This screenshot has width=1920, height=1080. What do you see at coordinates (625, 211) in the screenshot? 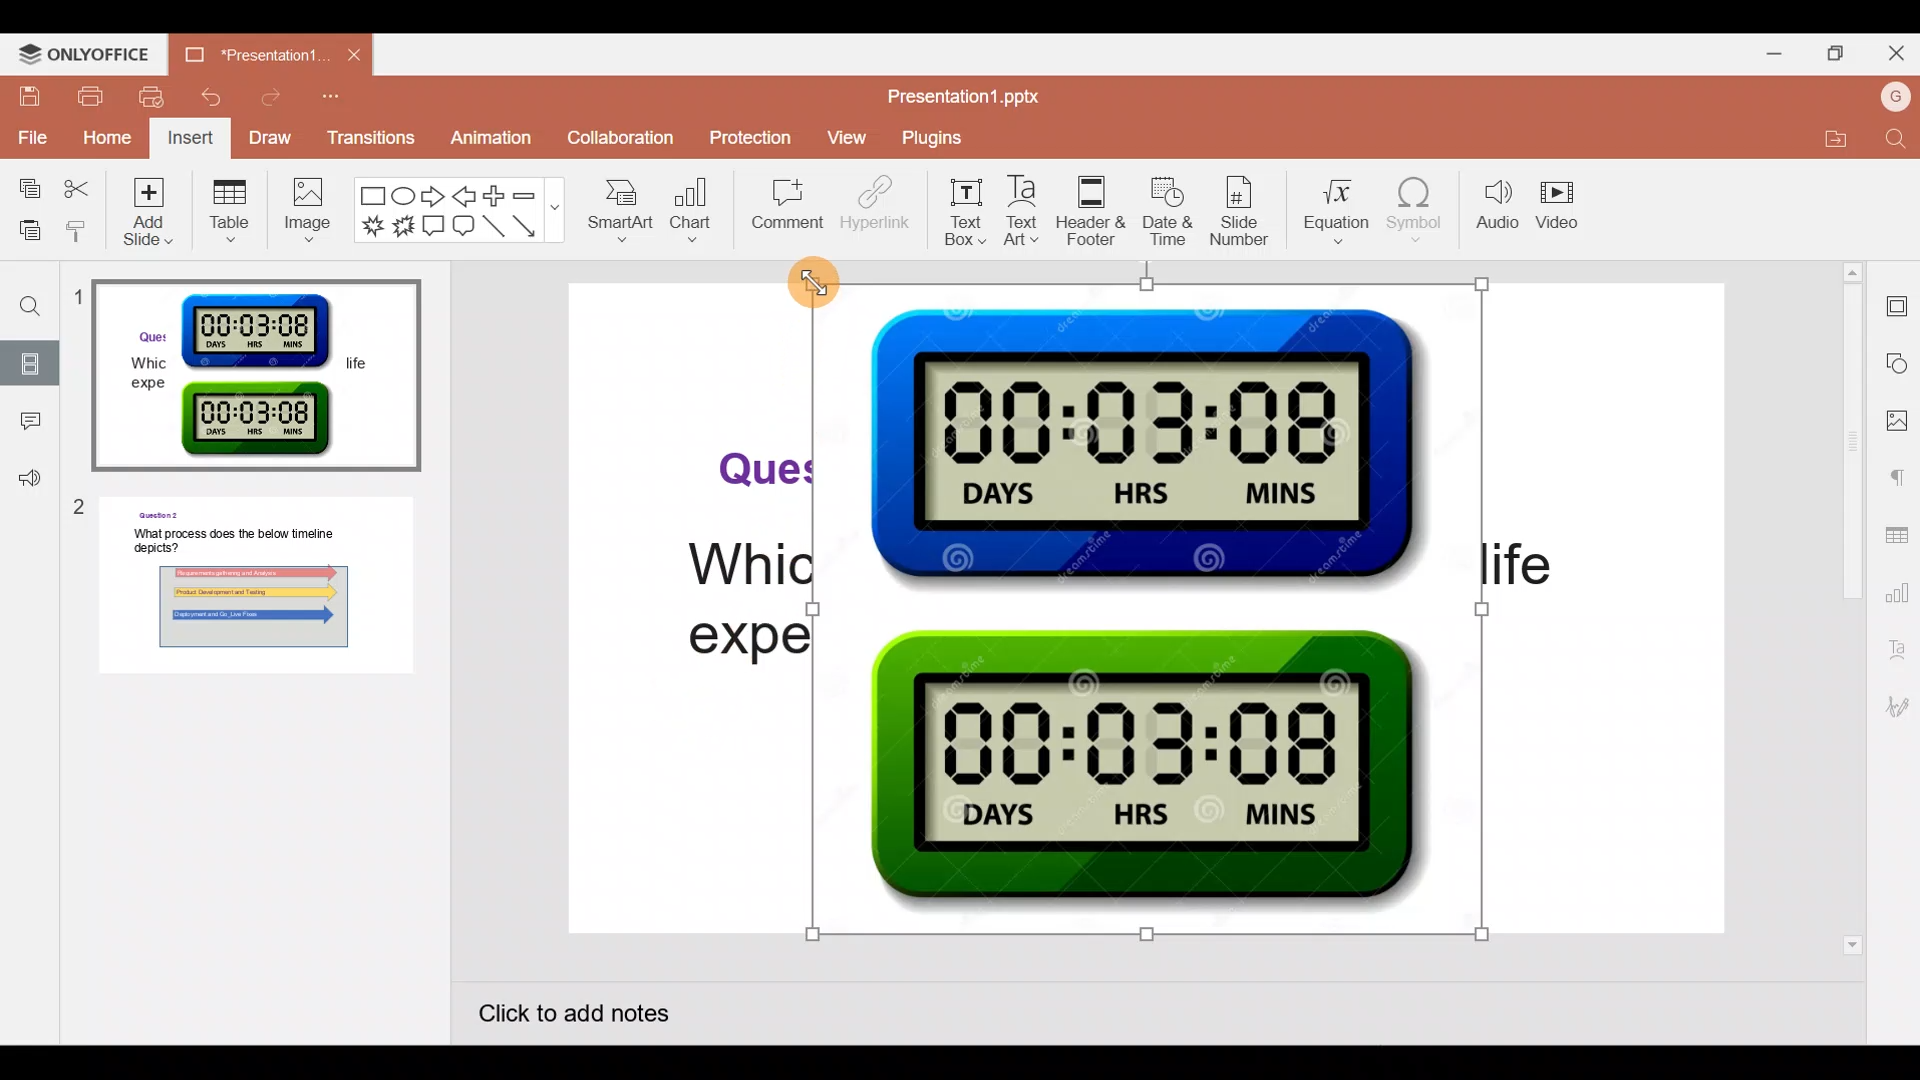
I see `SmartArt` at bounding box center [625, 211].